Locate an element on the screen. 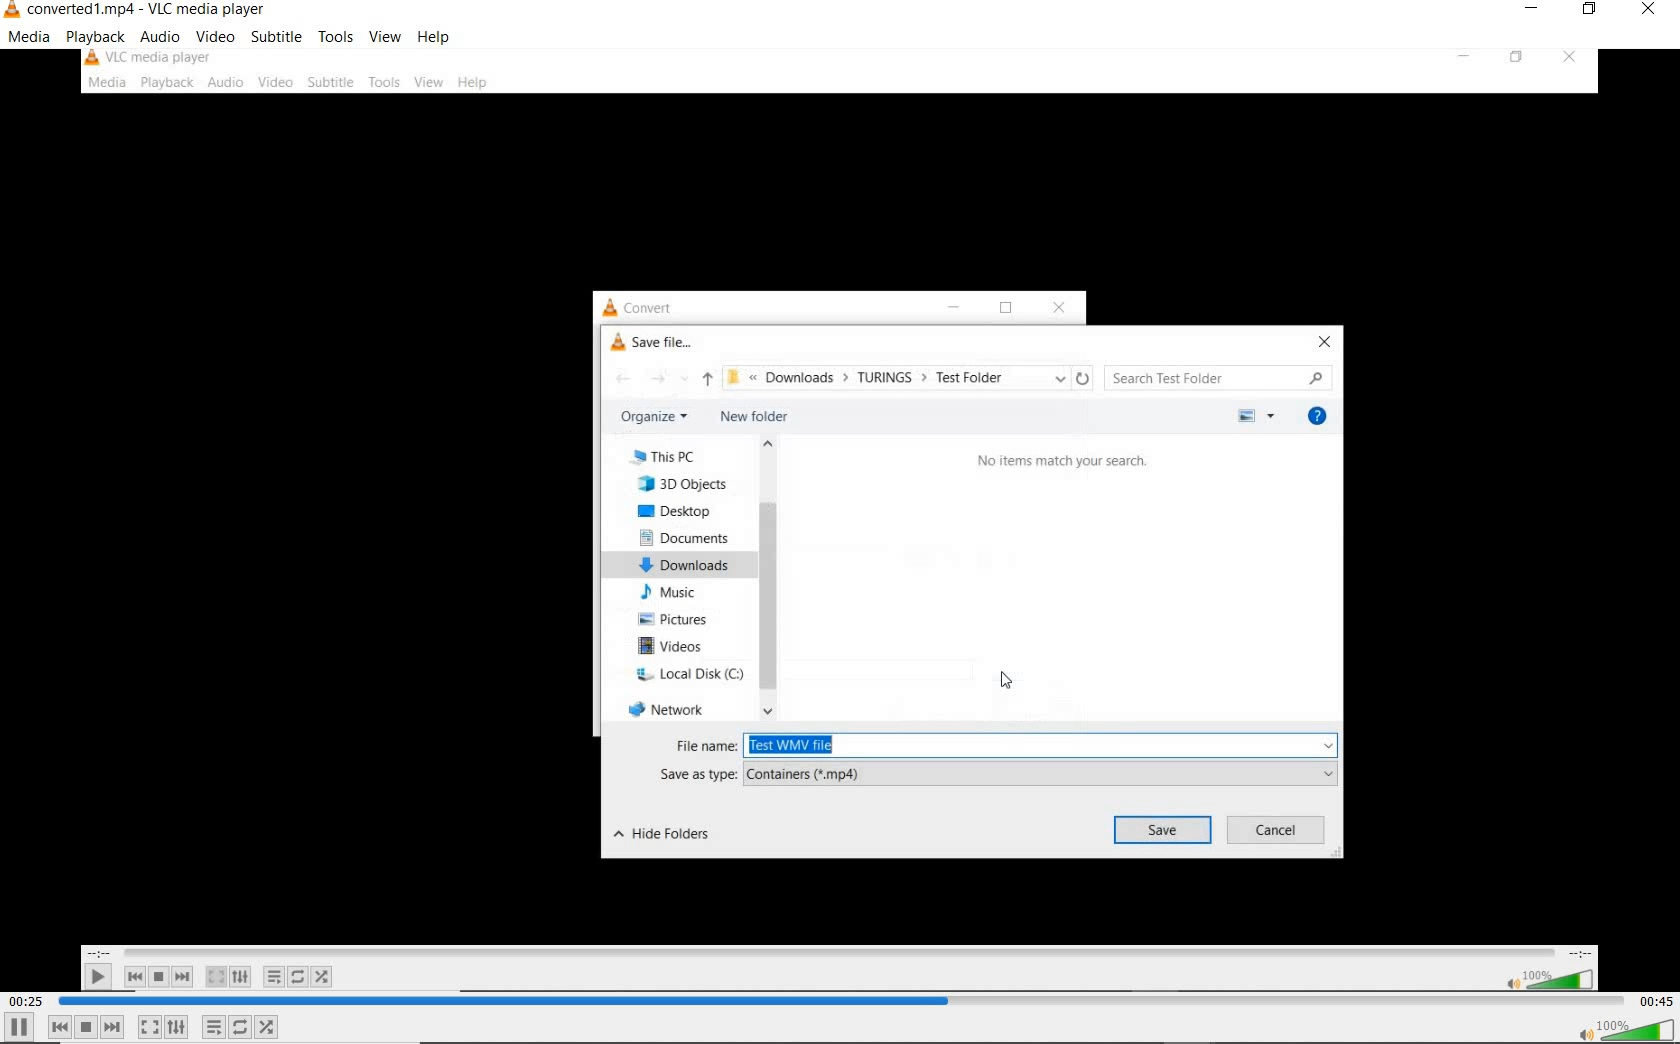  video is located at coordinates (214, 37).